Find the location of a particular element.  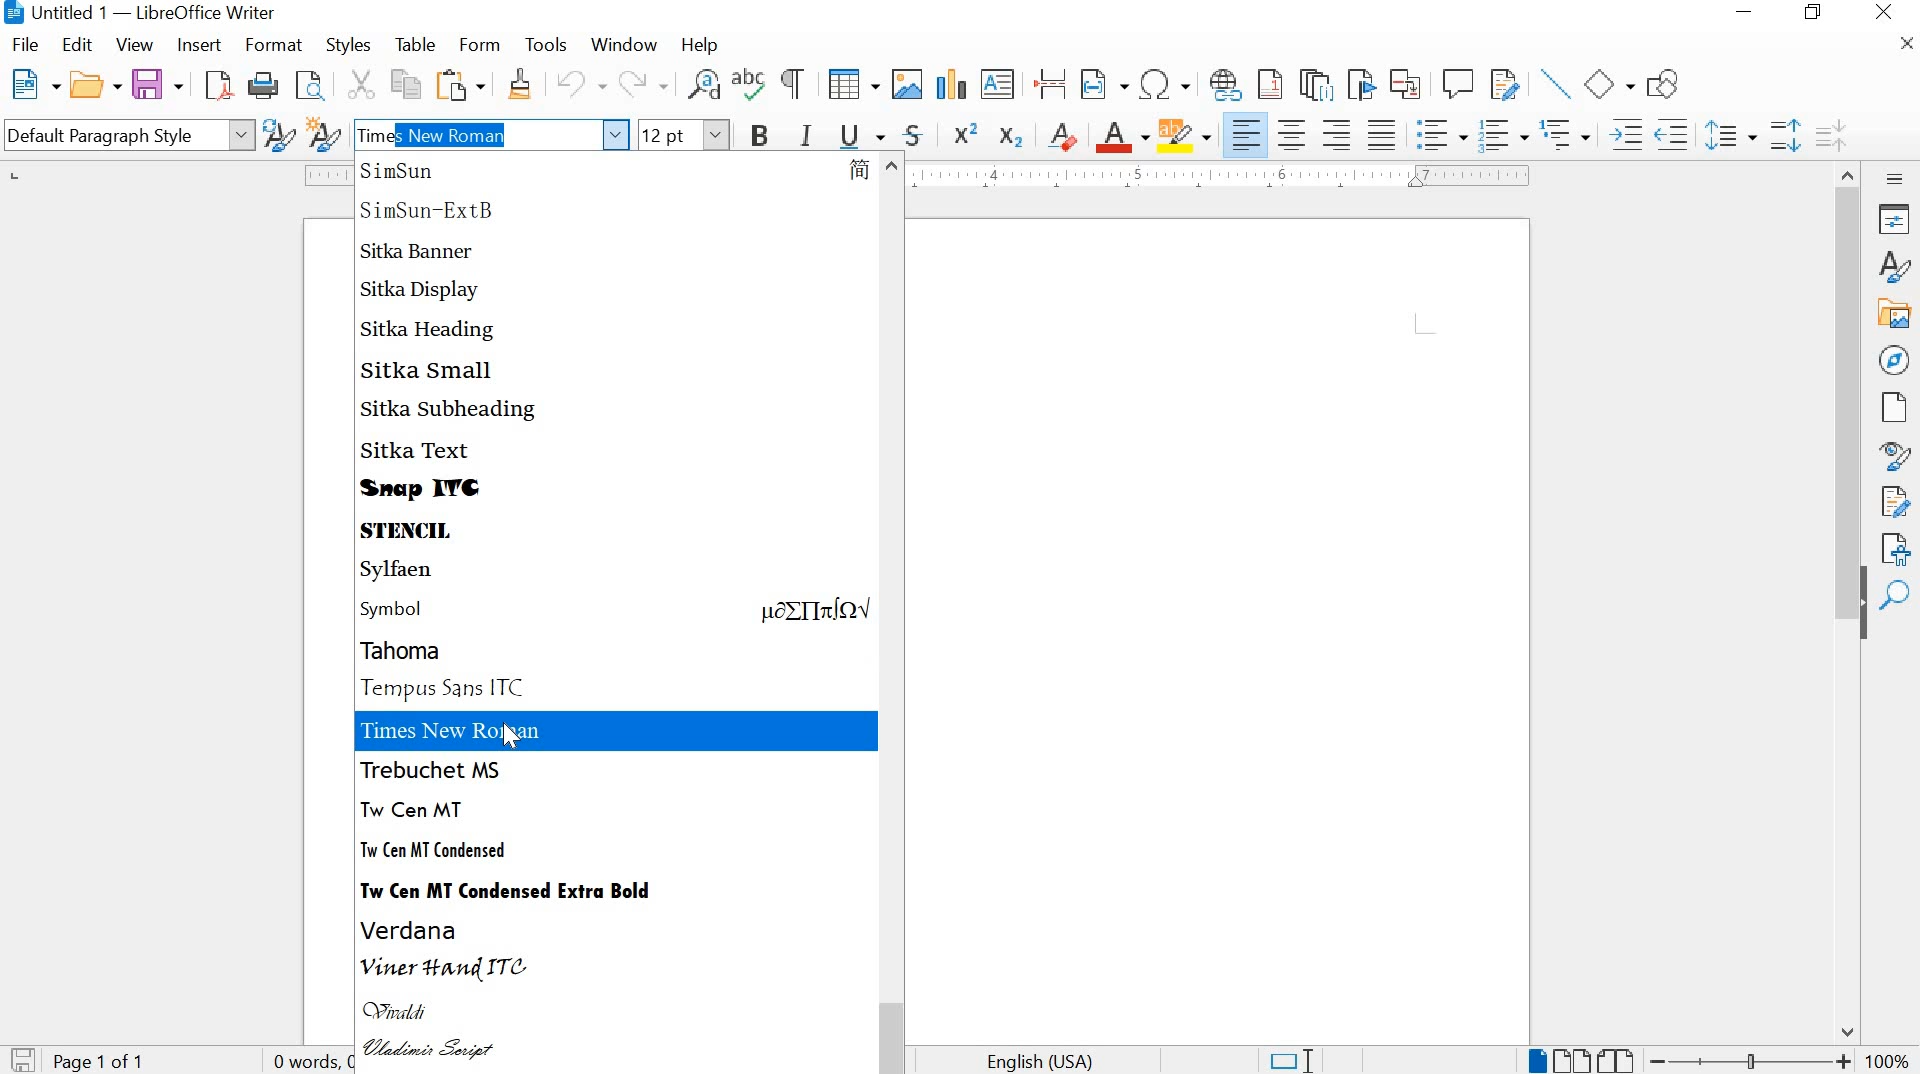

SHOW TRACK CHANGES is located at coordinates (1507, 85).